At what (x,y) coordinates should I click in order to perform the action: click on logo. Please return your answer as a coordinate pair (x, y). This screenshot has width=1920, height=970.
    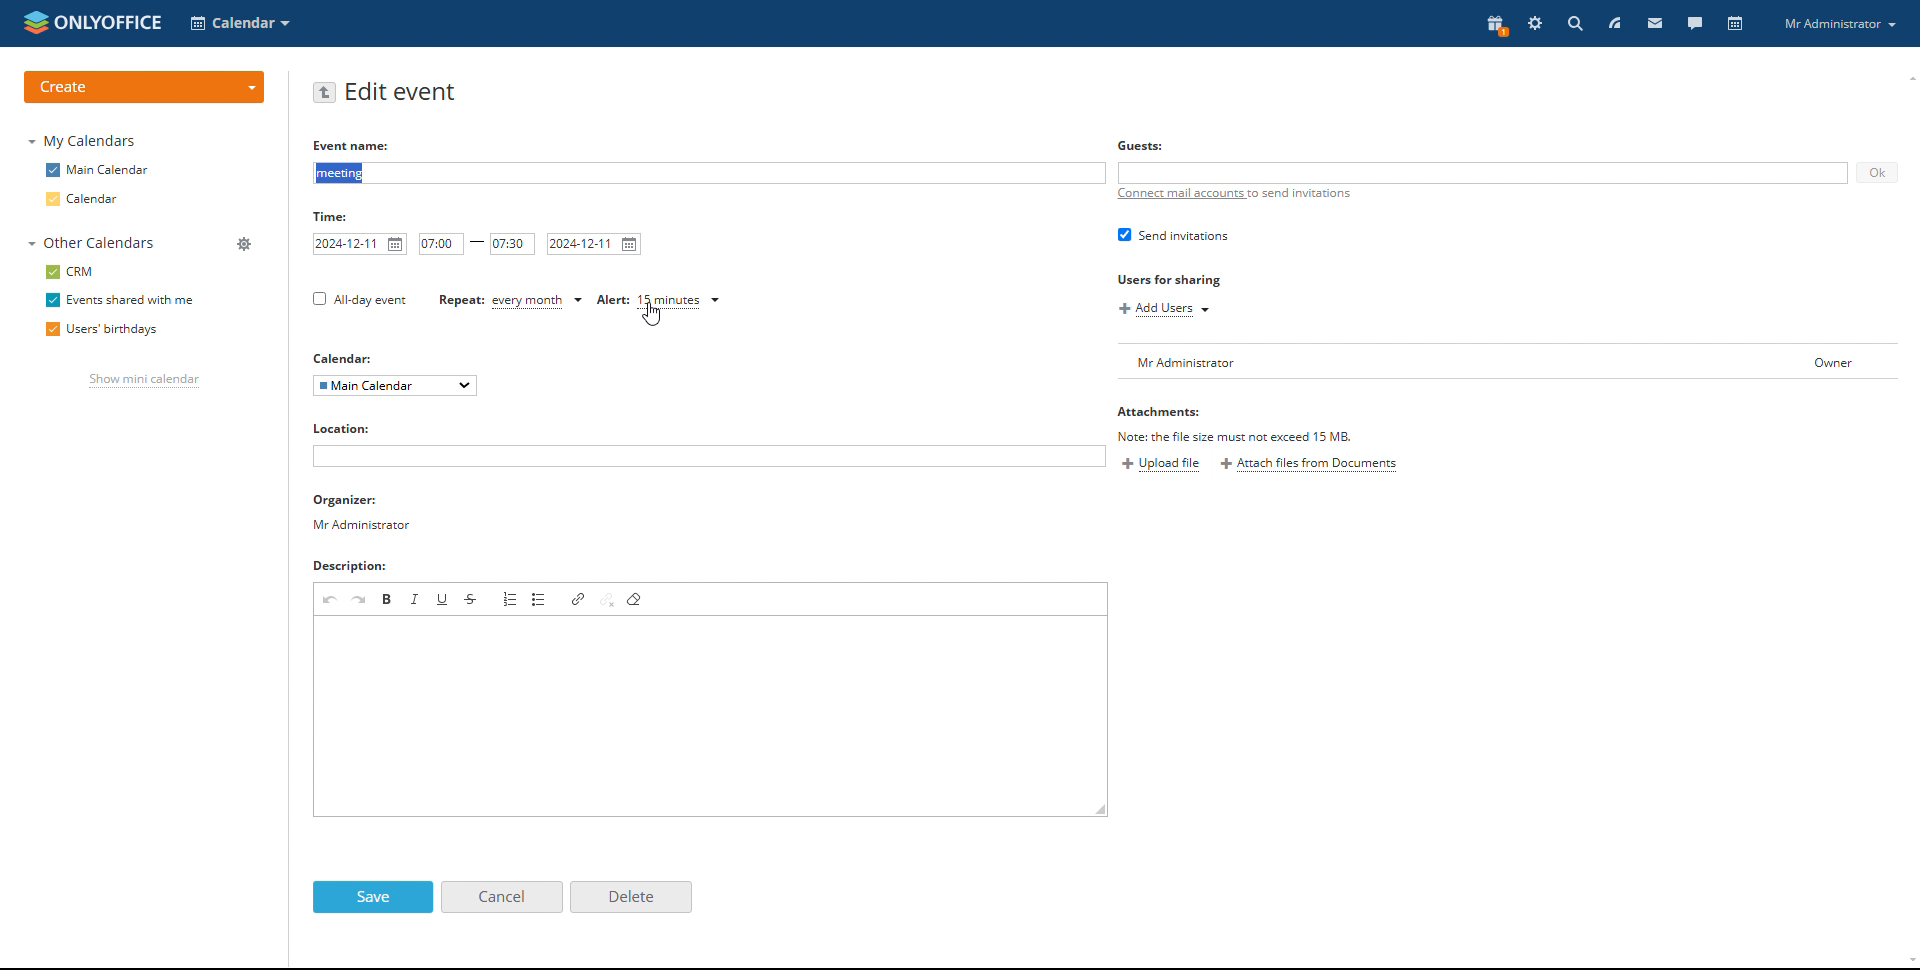
    Looking at the image, I should click on (93, 22).